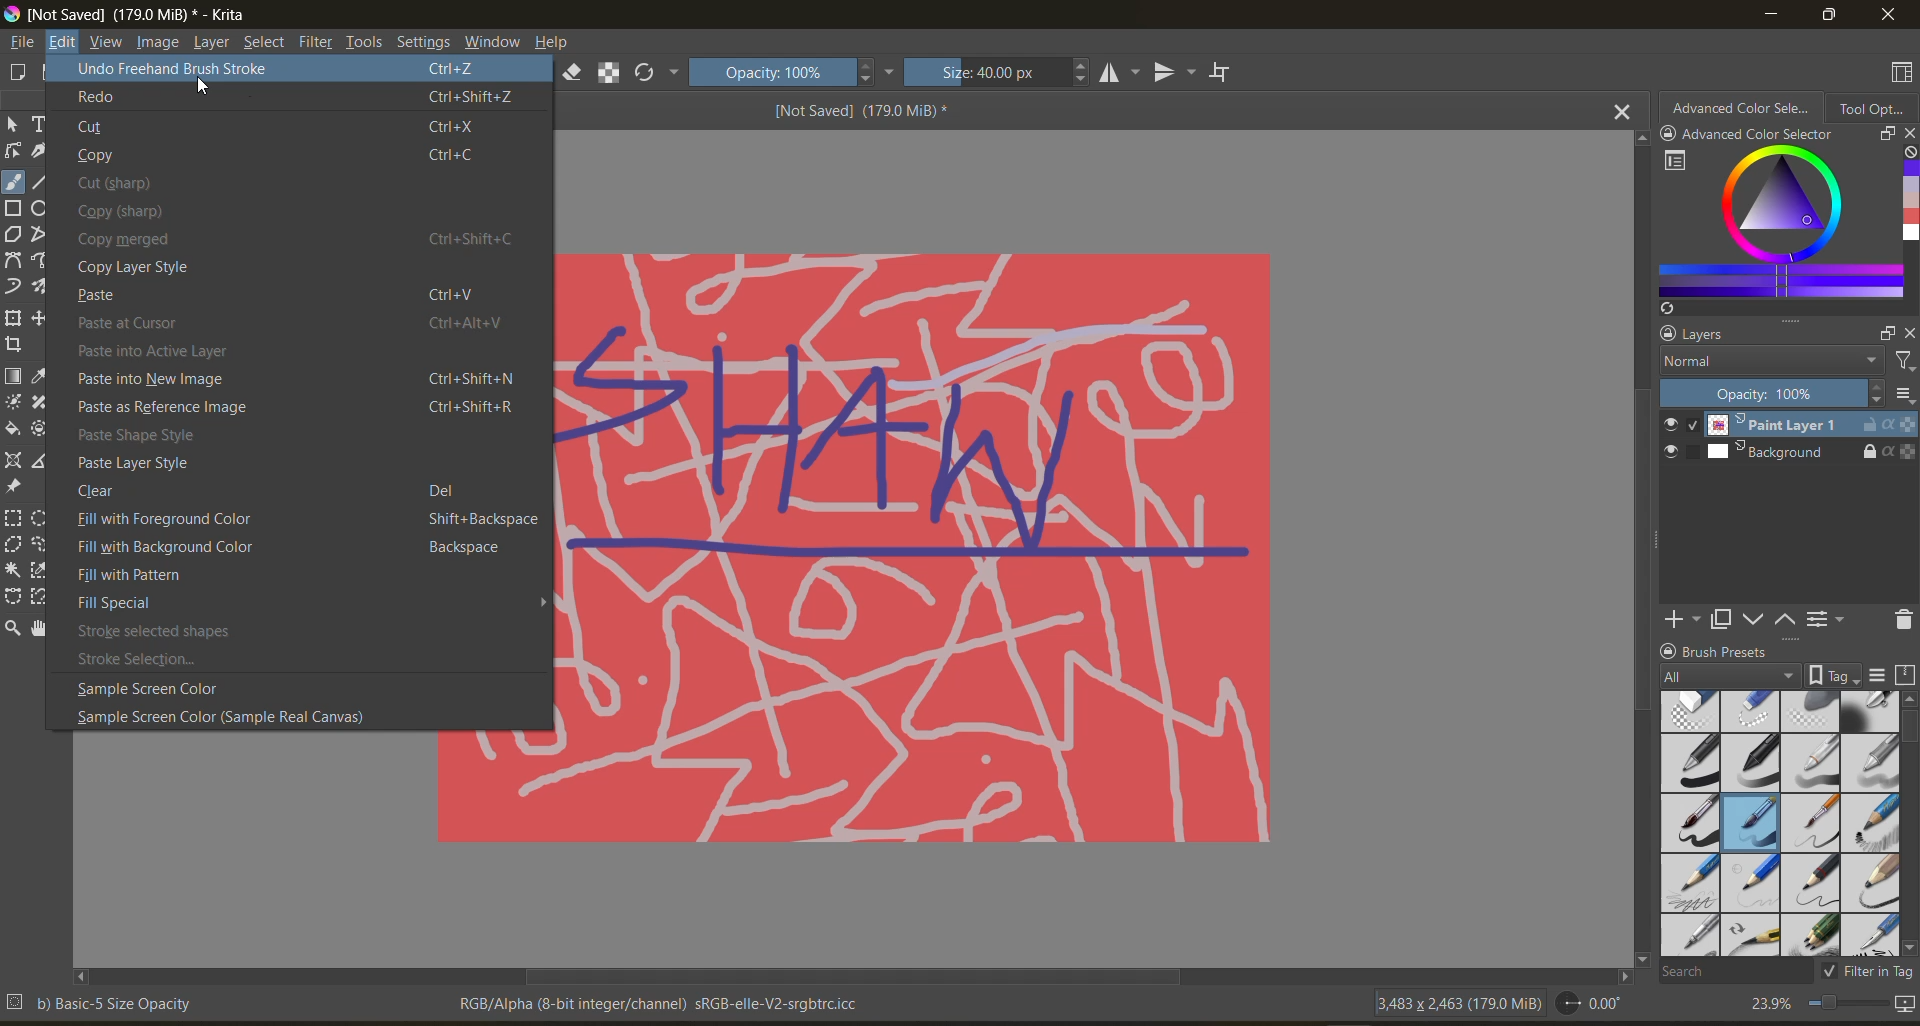 The image size is (1920, 1026). Describe the element at coordinates (13, 233) in the screenshot. I see `polygon tool` at that location.